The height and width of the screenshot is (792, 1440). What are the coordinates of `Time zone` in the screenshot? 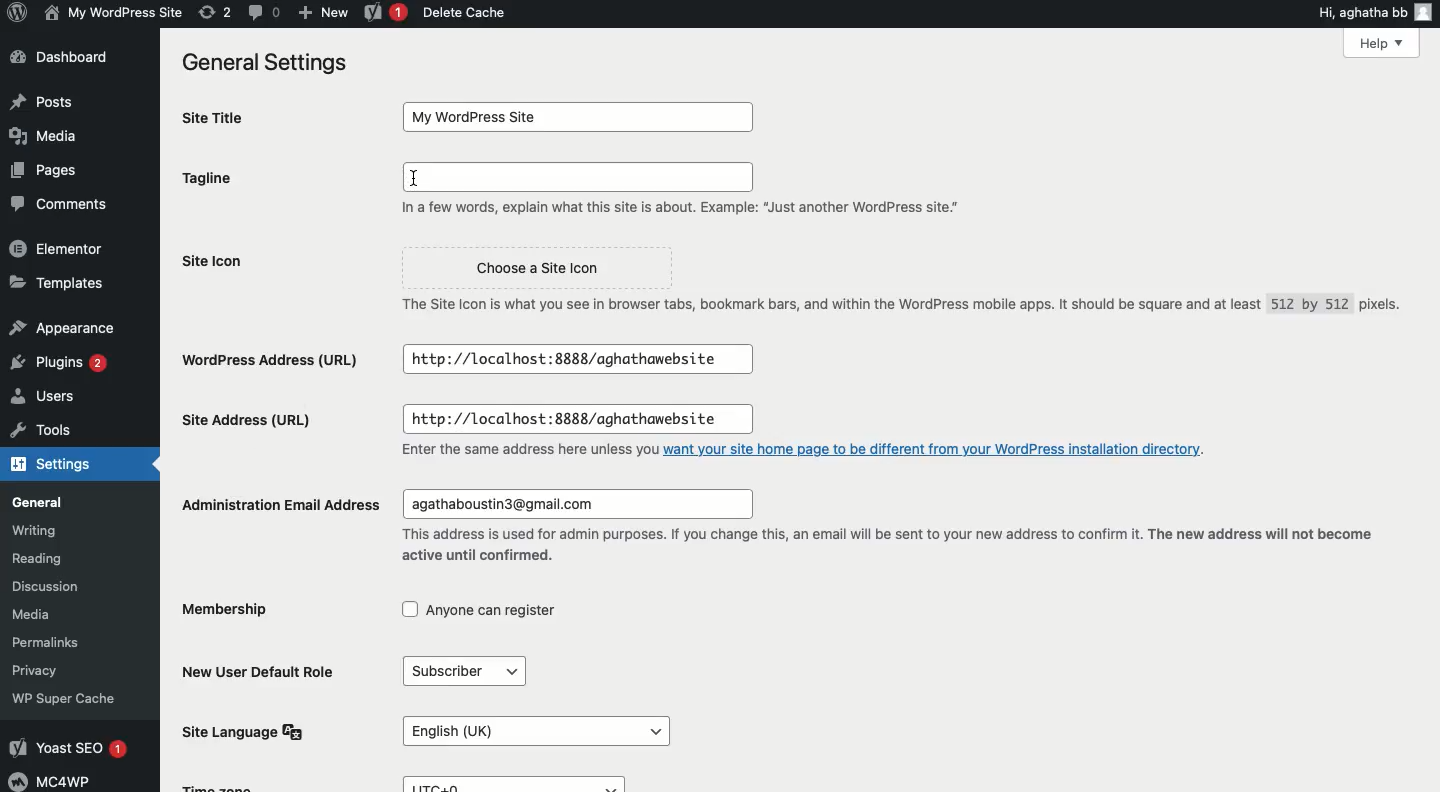 It's located at (240, 785).